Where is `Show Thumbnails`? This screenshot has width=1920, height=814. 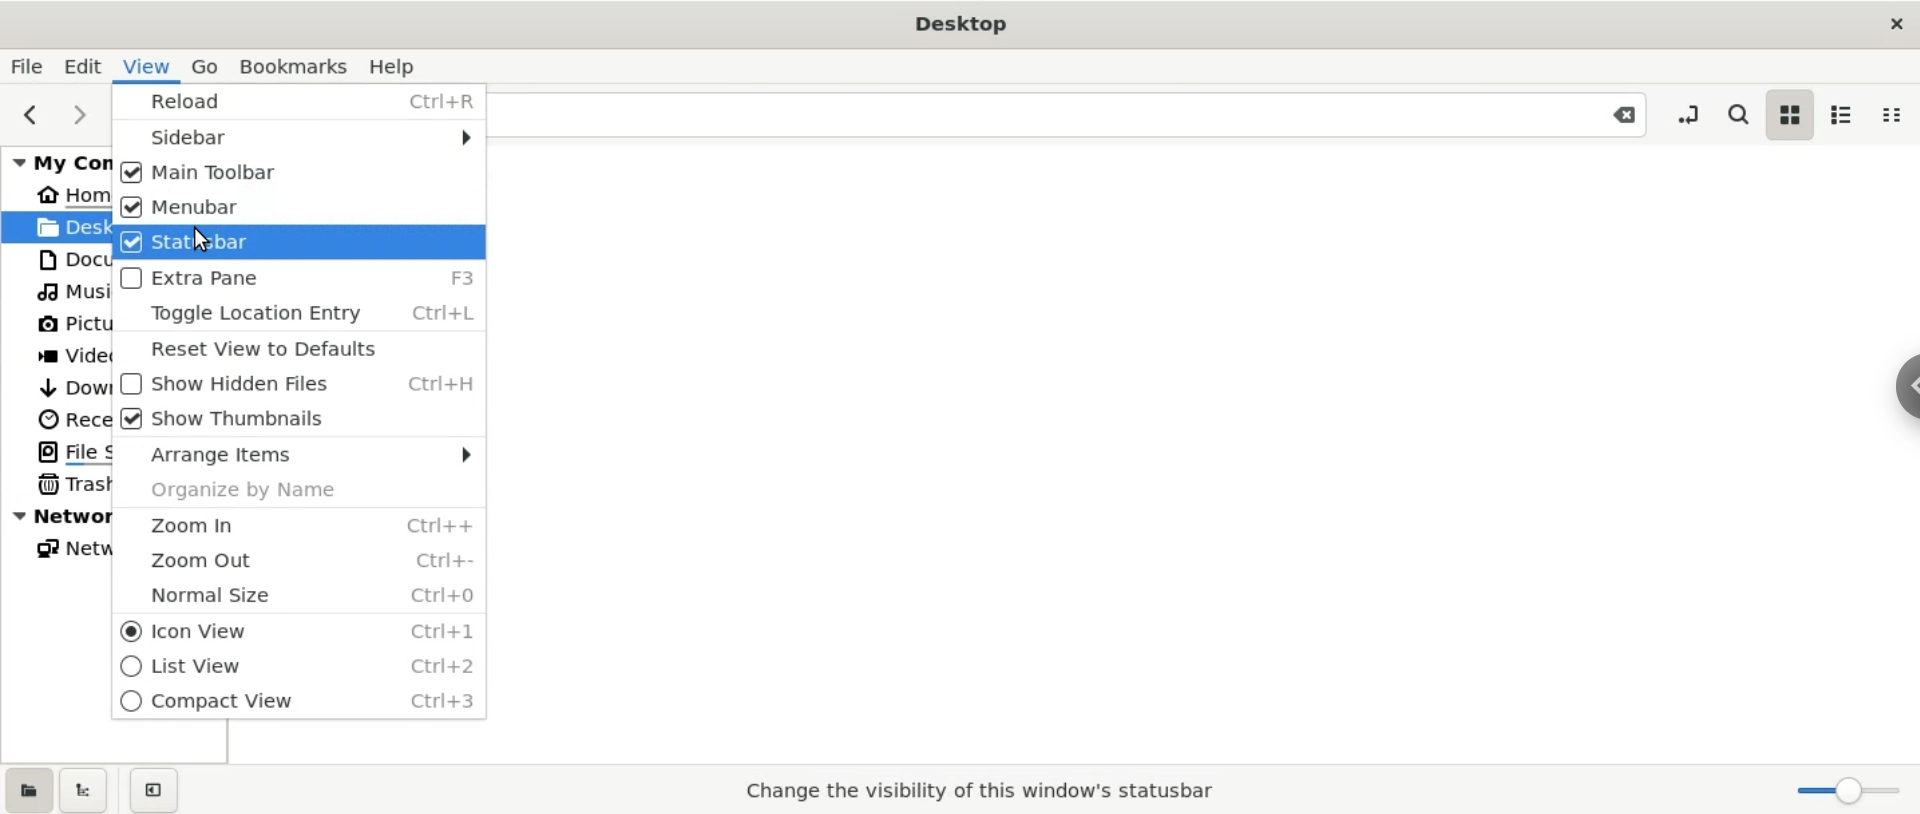
Show Thumbnails is located at coordinates (297, 423).